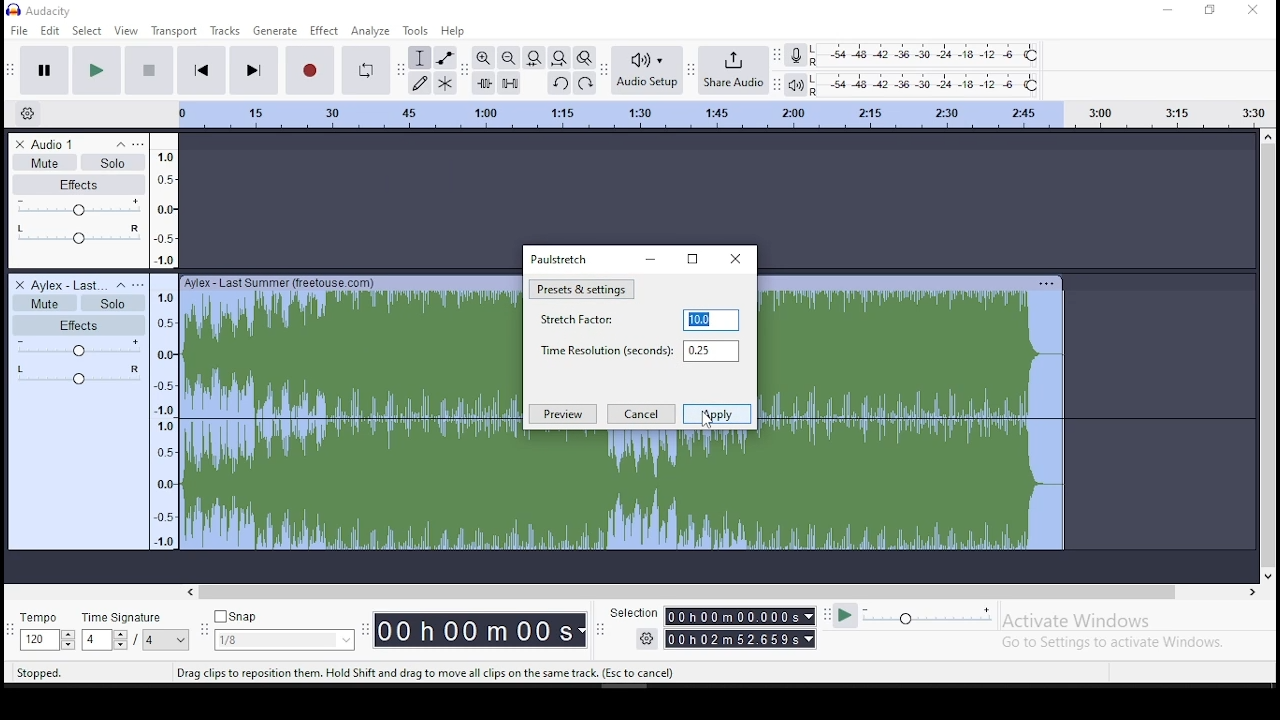 This screenshot has width=1280, height=720. Describe the element at coordinates (308, 70) in the screenshot. I see `stop recording` at that location.